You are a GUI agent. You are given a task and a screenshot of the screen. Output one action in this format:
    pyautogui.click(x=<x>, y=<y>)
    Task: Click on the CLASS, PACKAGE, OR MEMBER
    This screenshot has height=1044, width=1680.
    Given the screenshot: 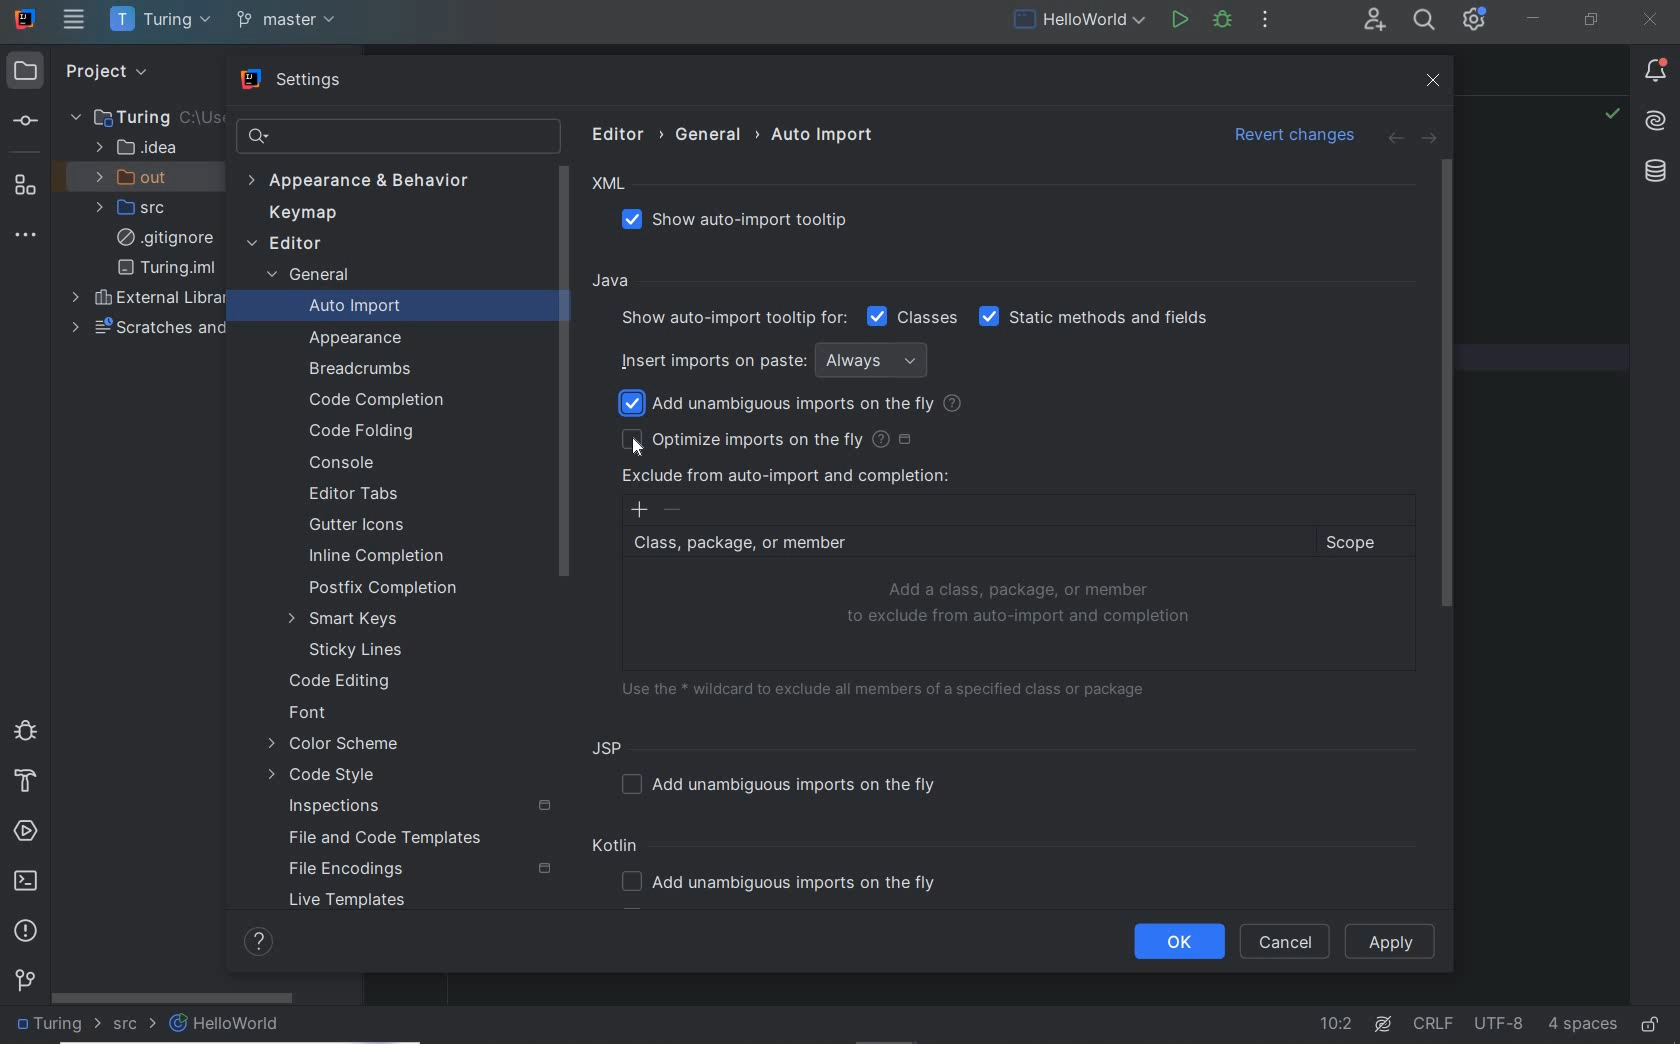 What is the action you would take?
    pyautogui.click(x=963, y=544)
    